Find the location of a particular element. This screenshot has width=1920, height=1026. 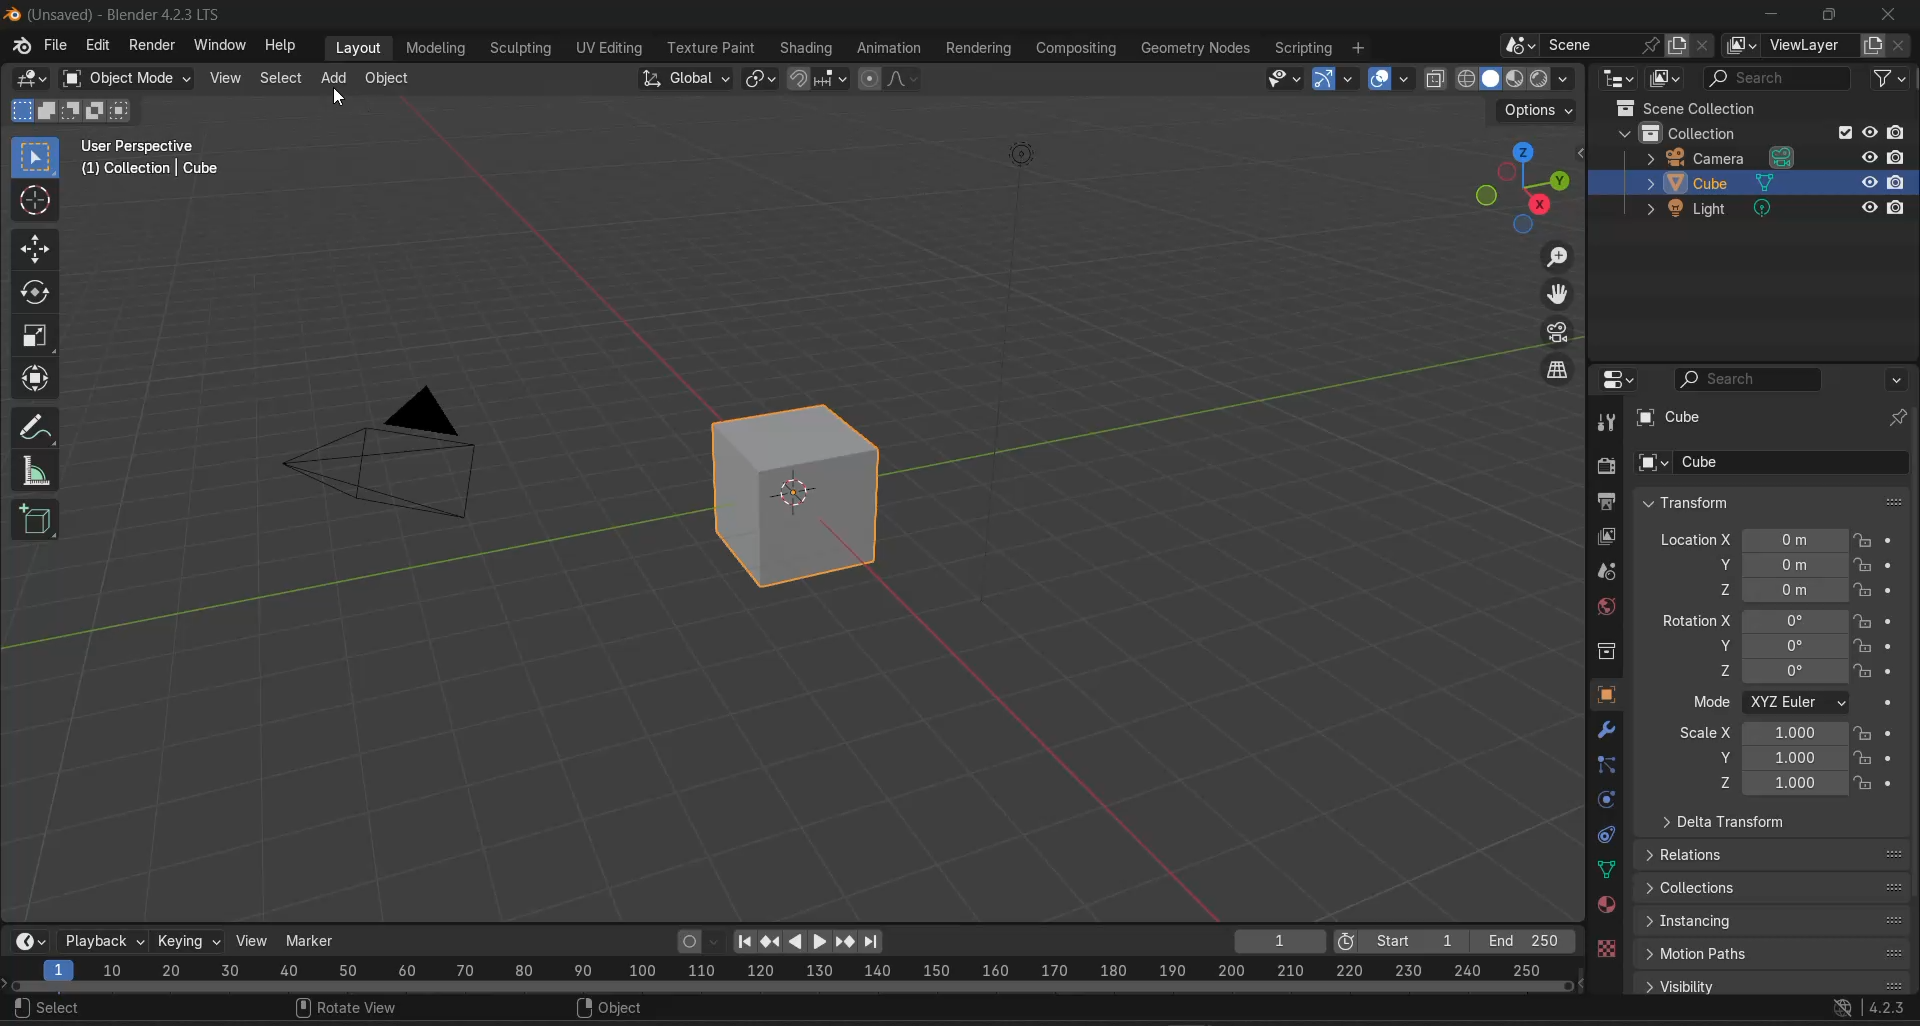

location z is located at coordinates (1779, 590).